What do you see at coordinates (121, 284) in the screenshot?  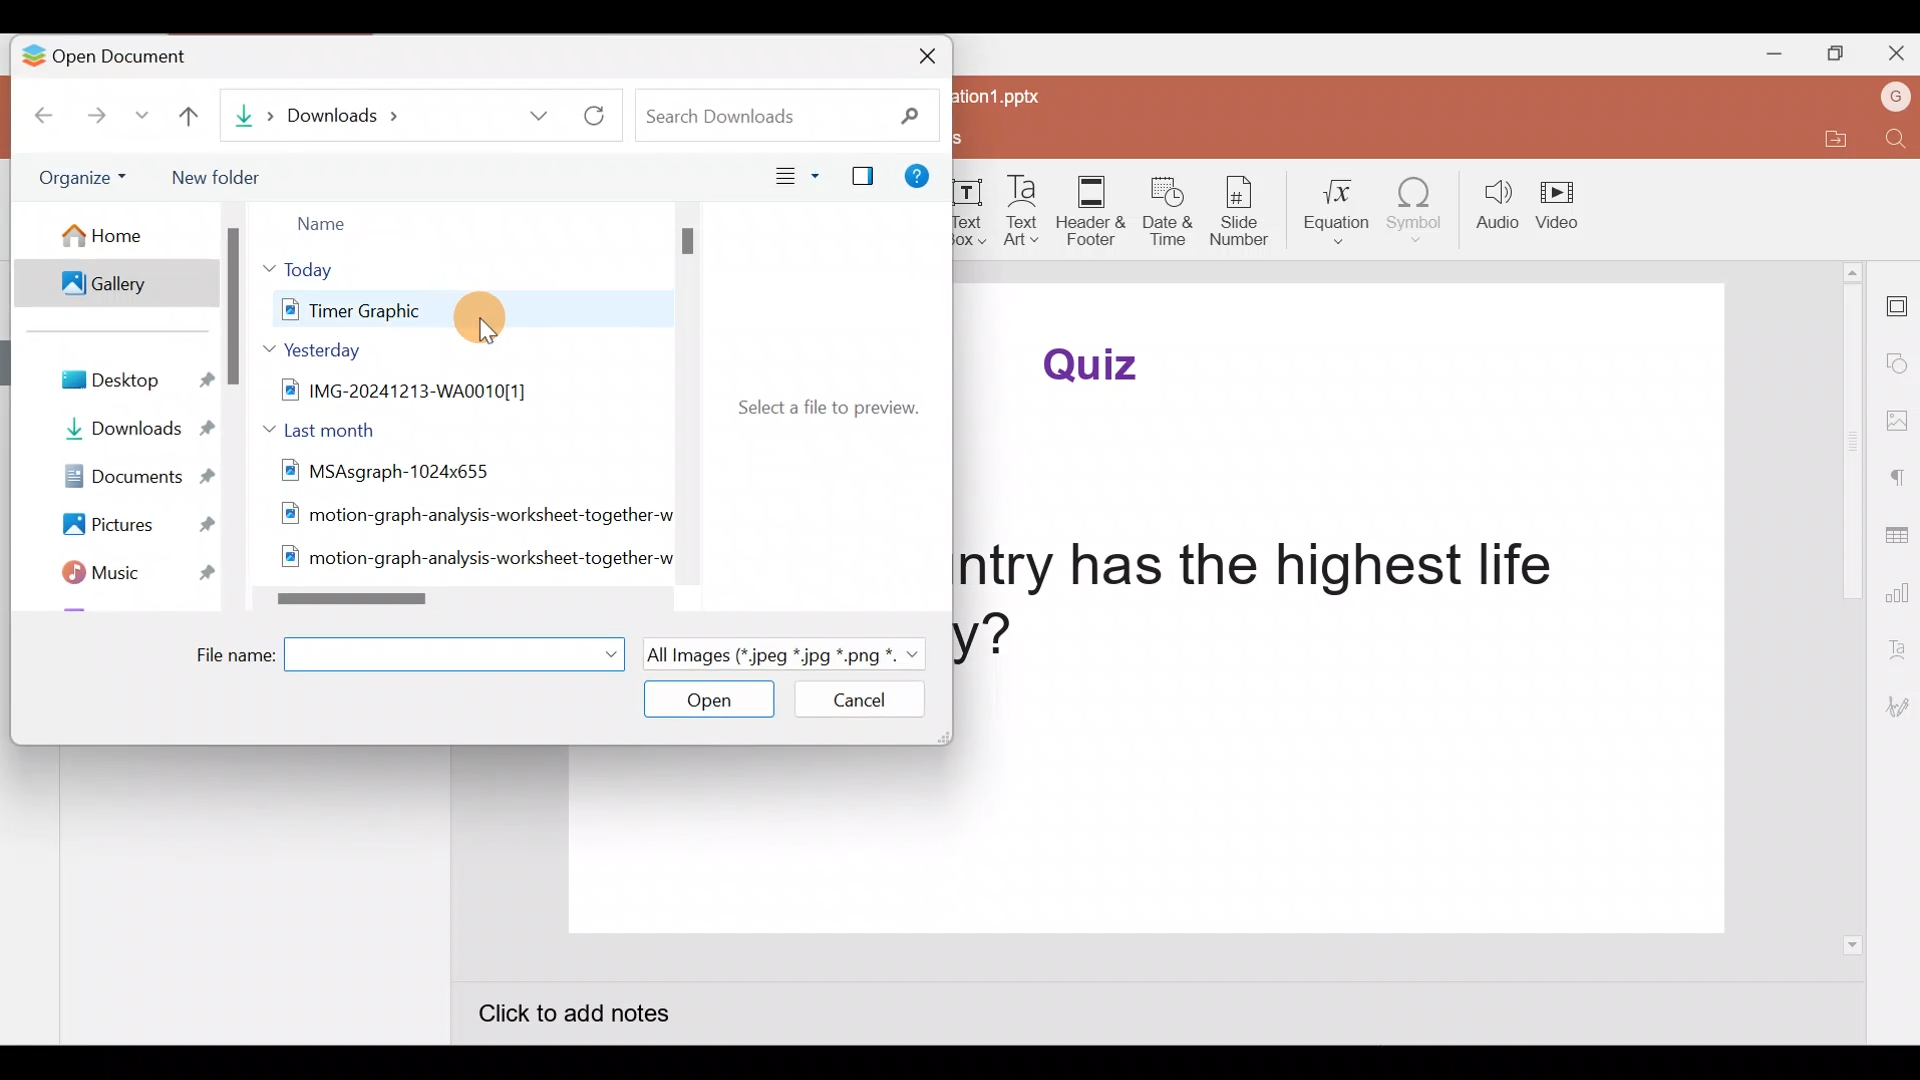 I see `Gallery` at bounding box center [121, 284].